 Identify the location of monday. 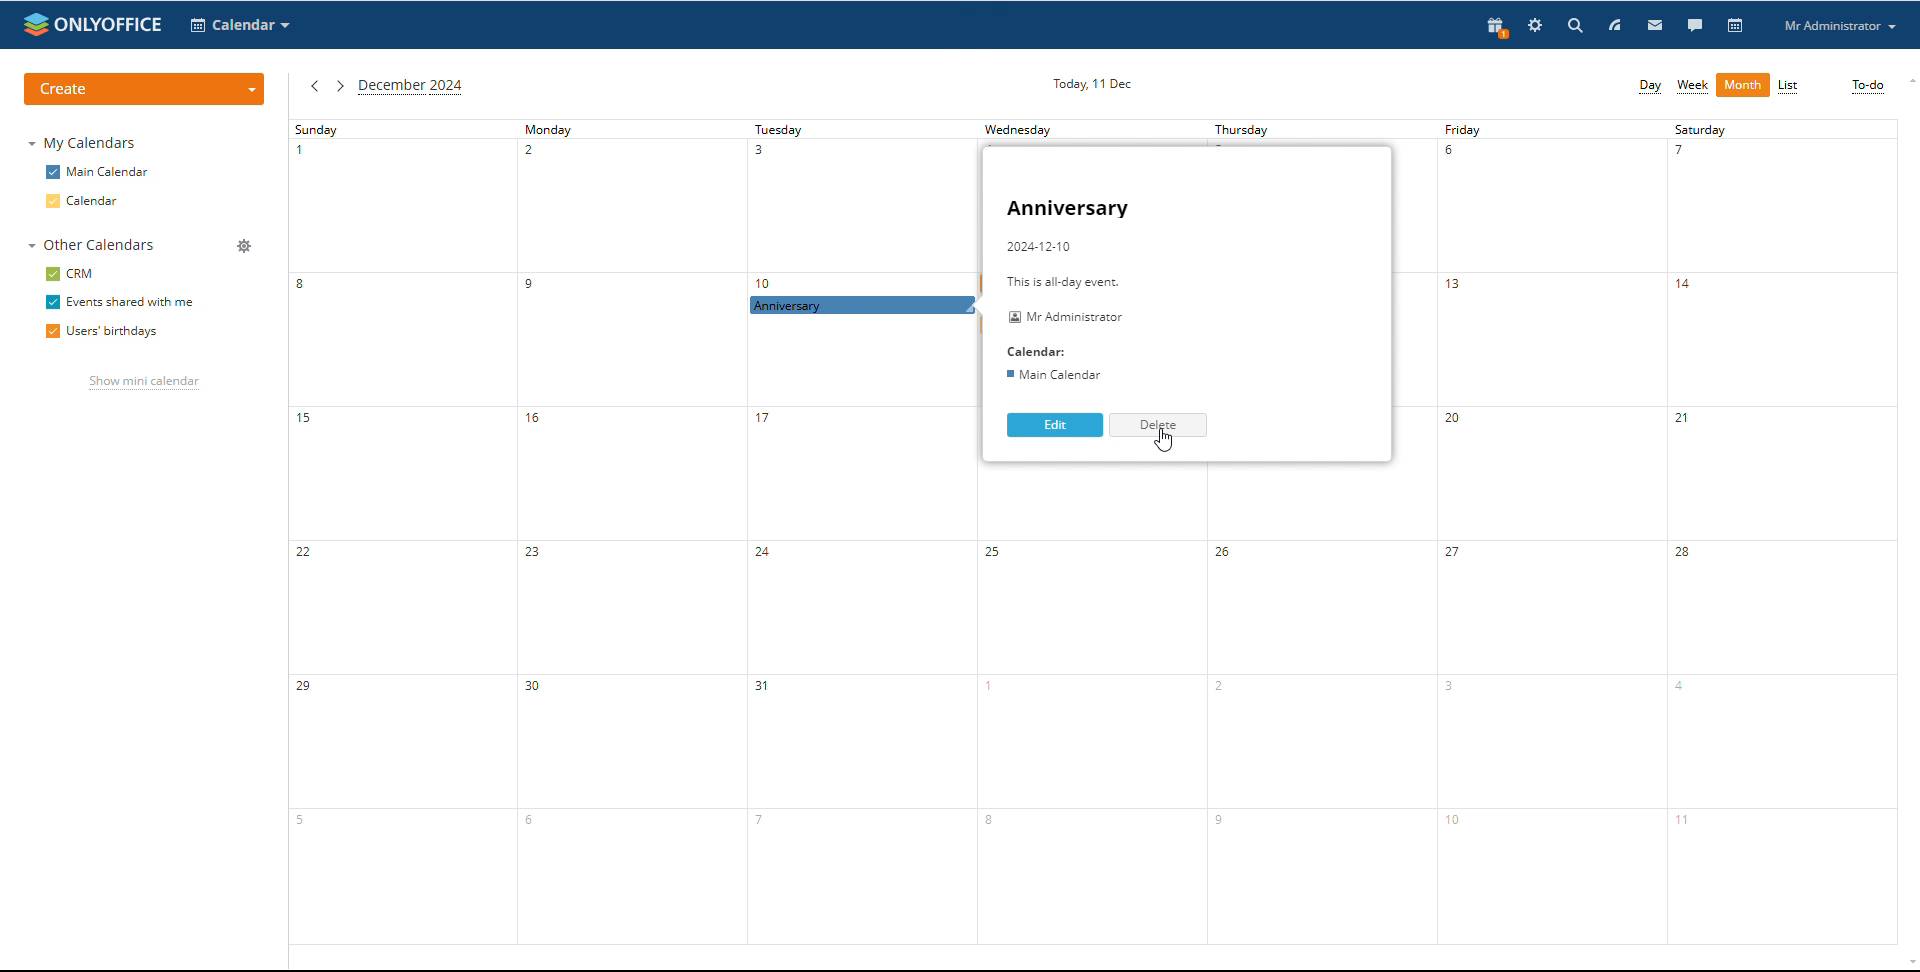
(631, 532).